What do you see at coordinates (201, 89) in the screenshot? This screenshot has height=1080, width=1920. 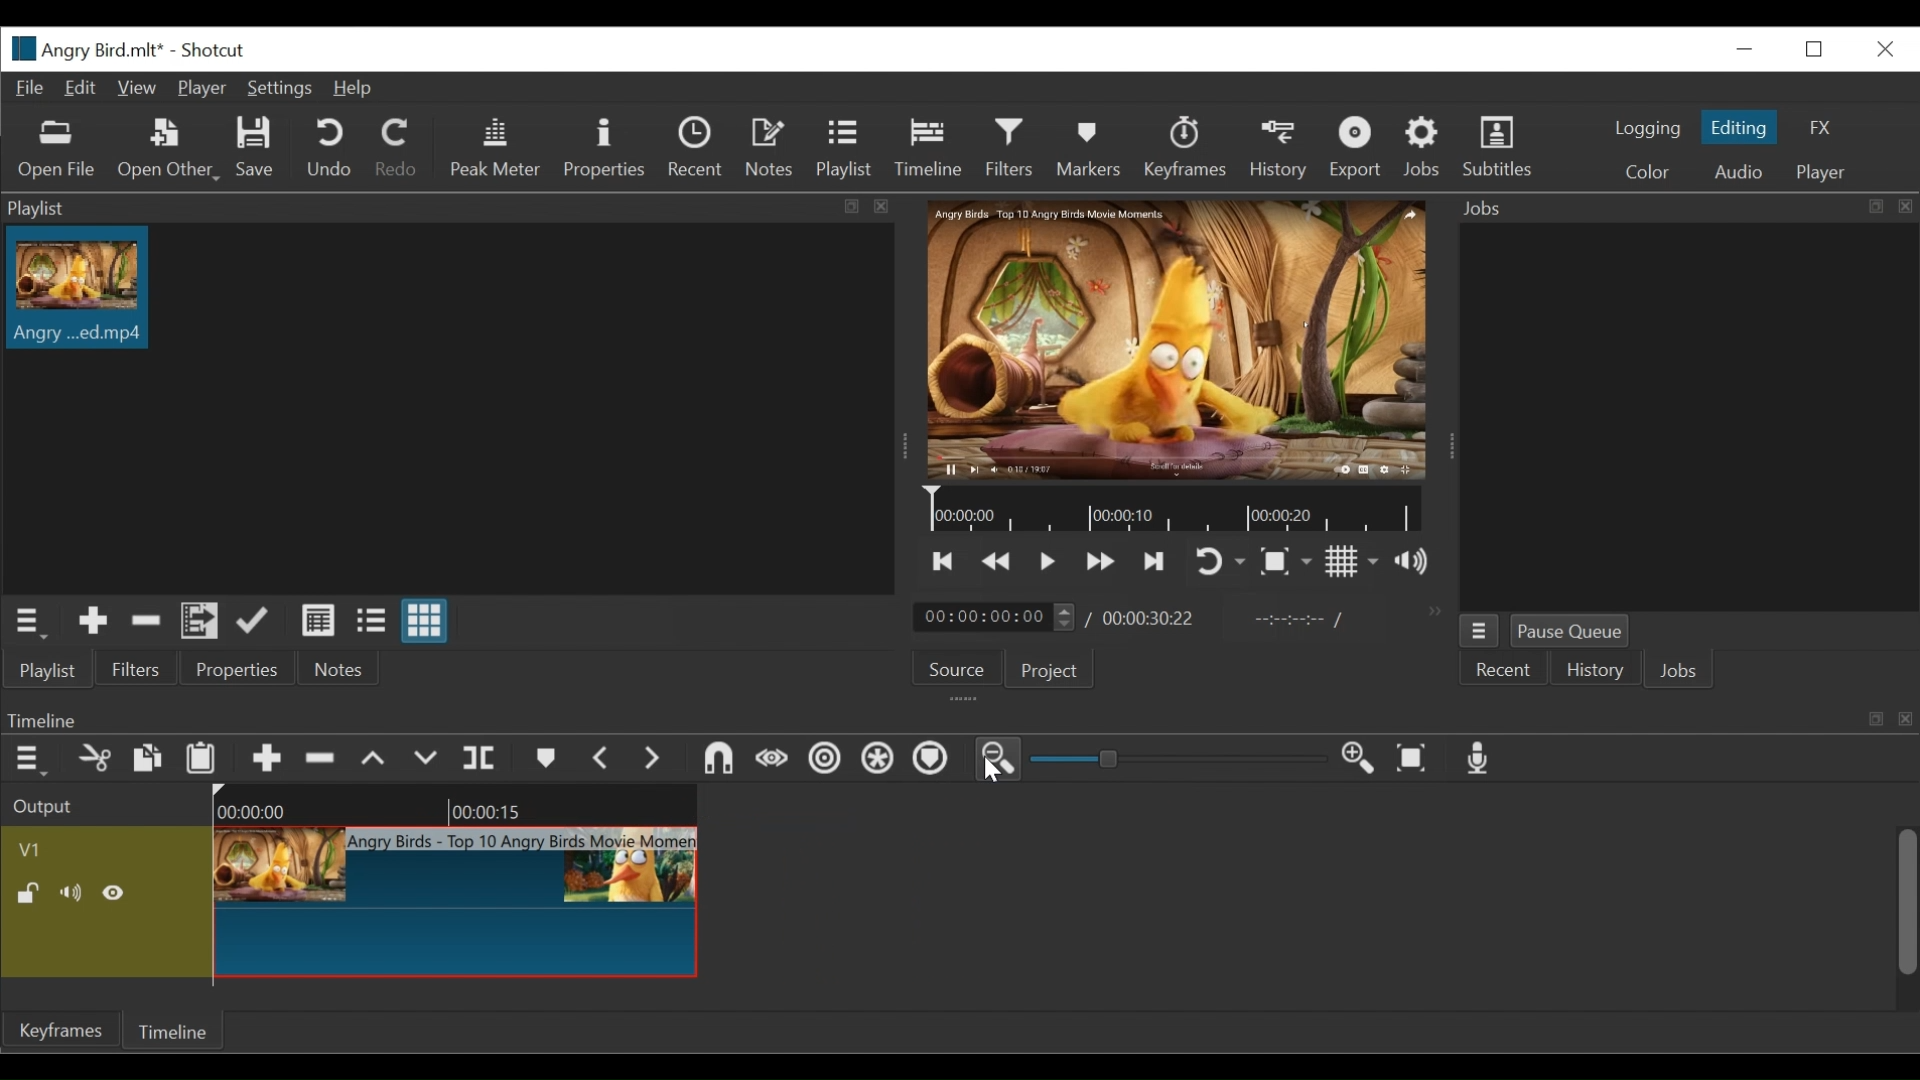 I see `Player` at bounding box center [201, 89].